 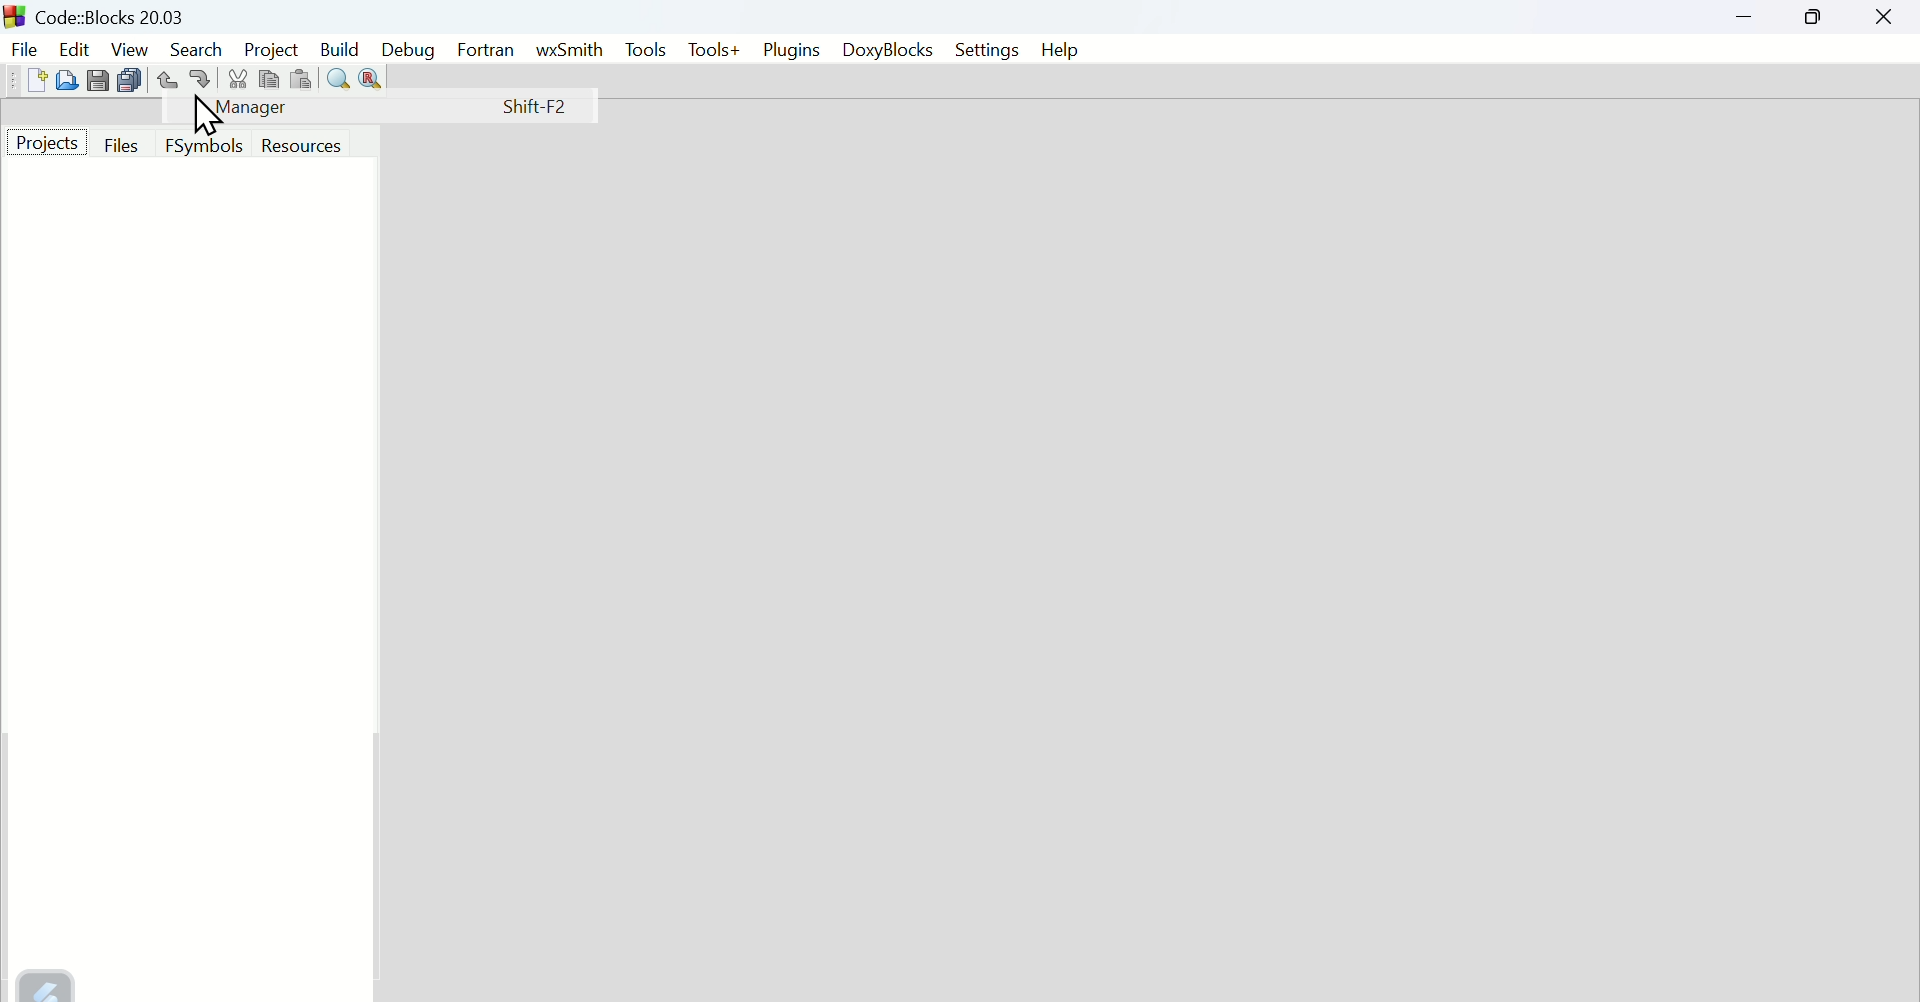 I want to click on Redo, so click(x=202, y=77).